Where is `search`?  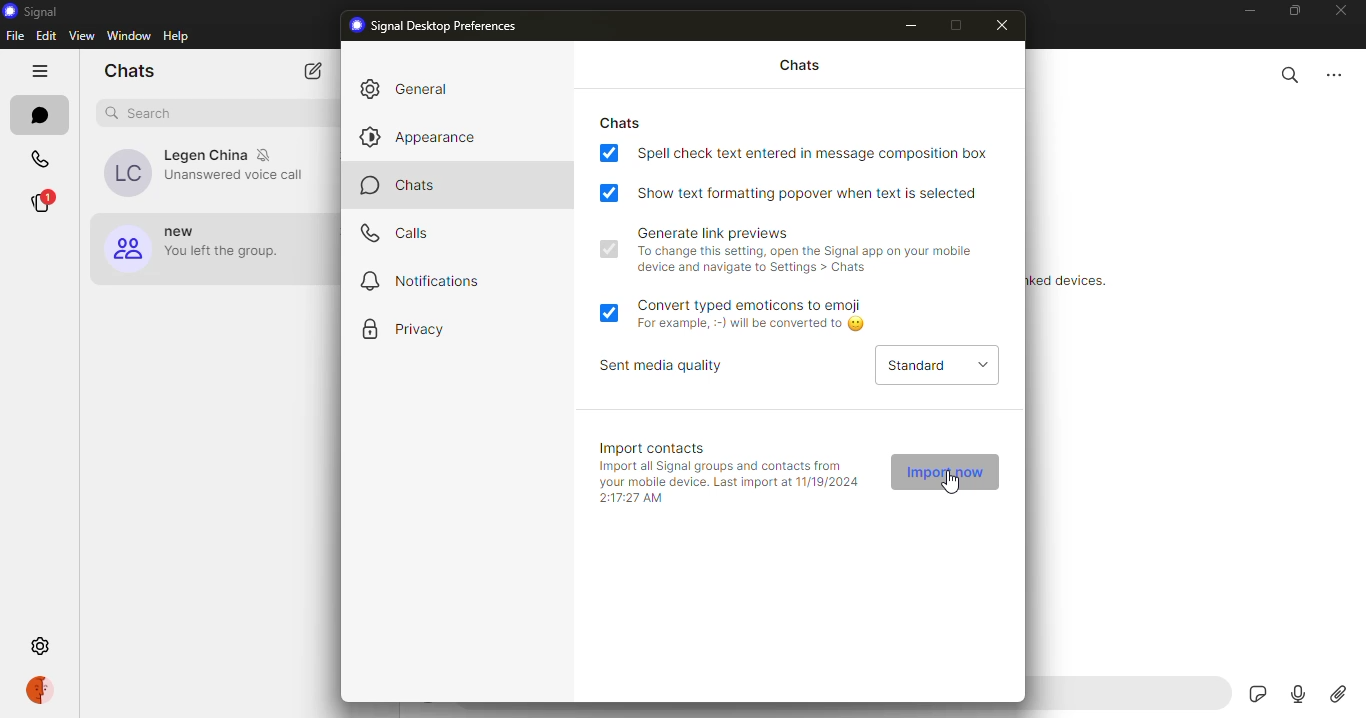
search is located at coordinates (143, 111).